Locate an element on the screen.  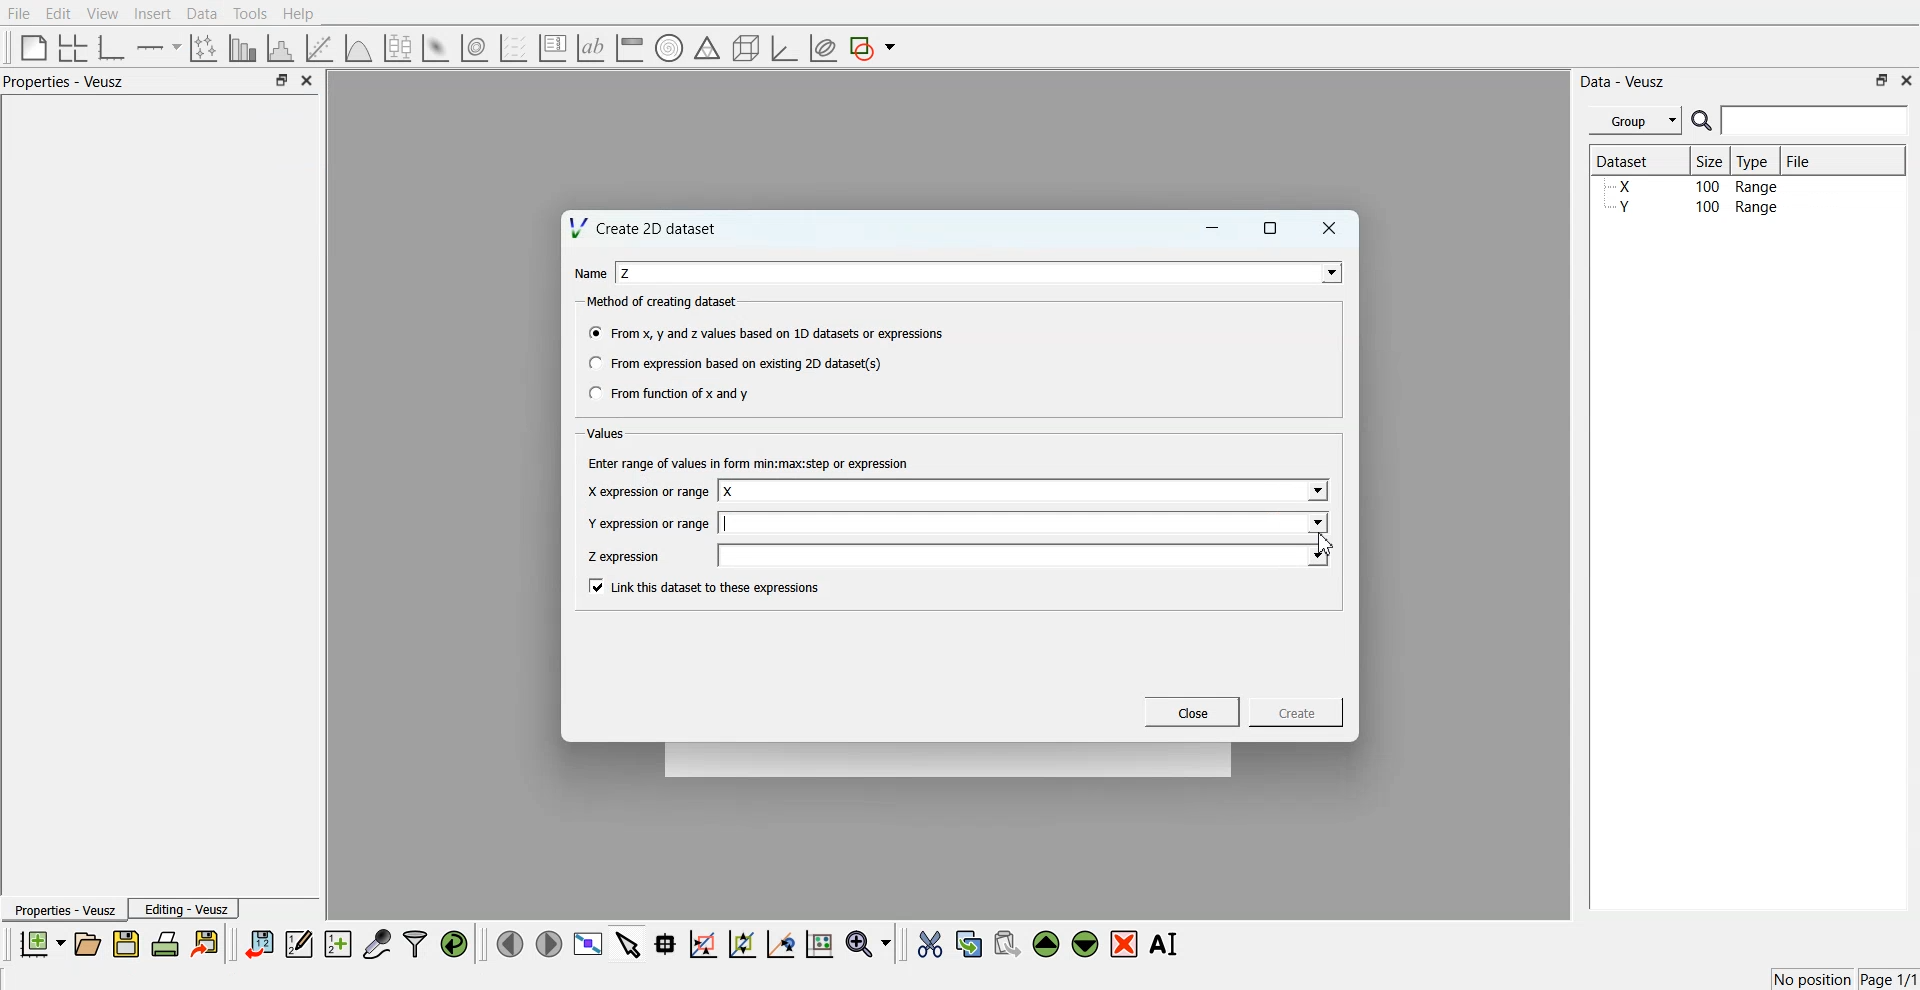
Print the document is located at coordinates (164, 943).